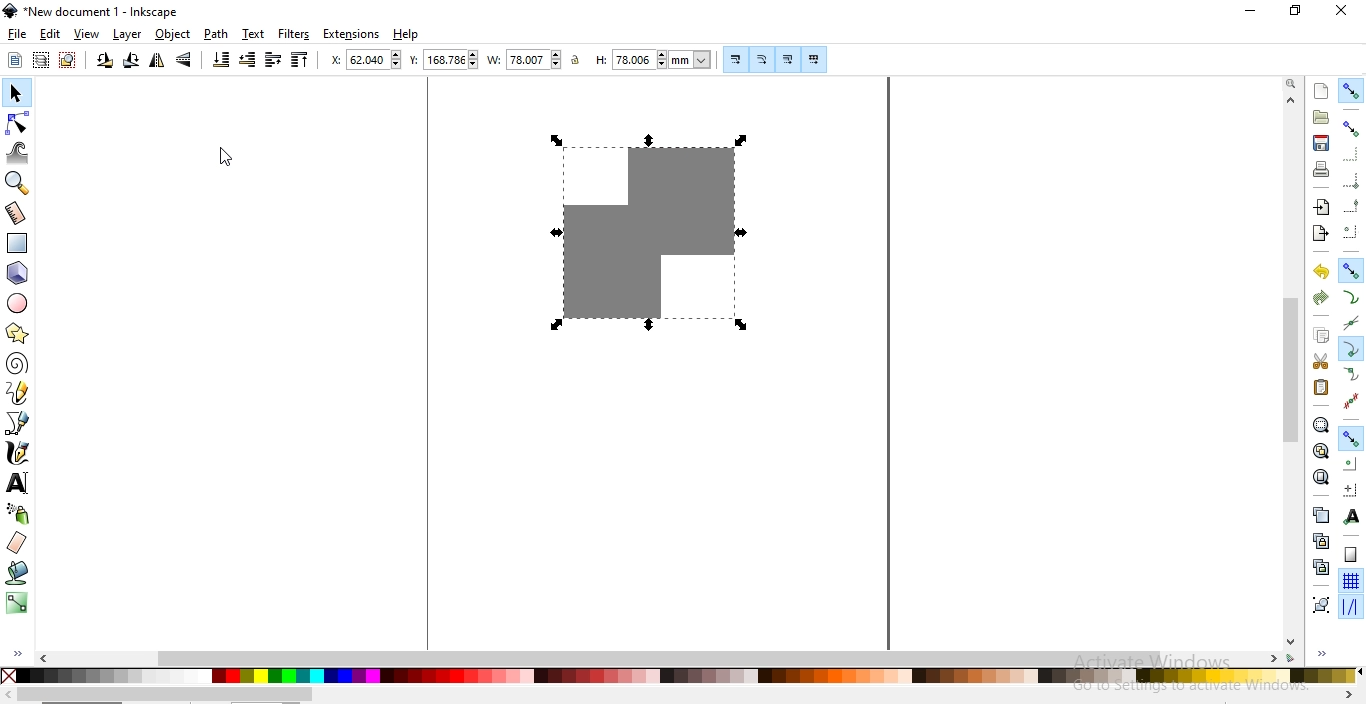 Image resolution: width=1366 pixels, height=704 pixels. What do you see at coordinates (656, 59) in the screenshot?
I see `height of selection` at bounding box center [656, 59].